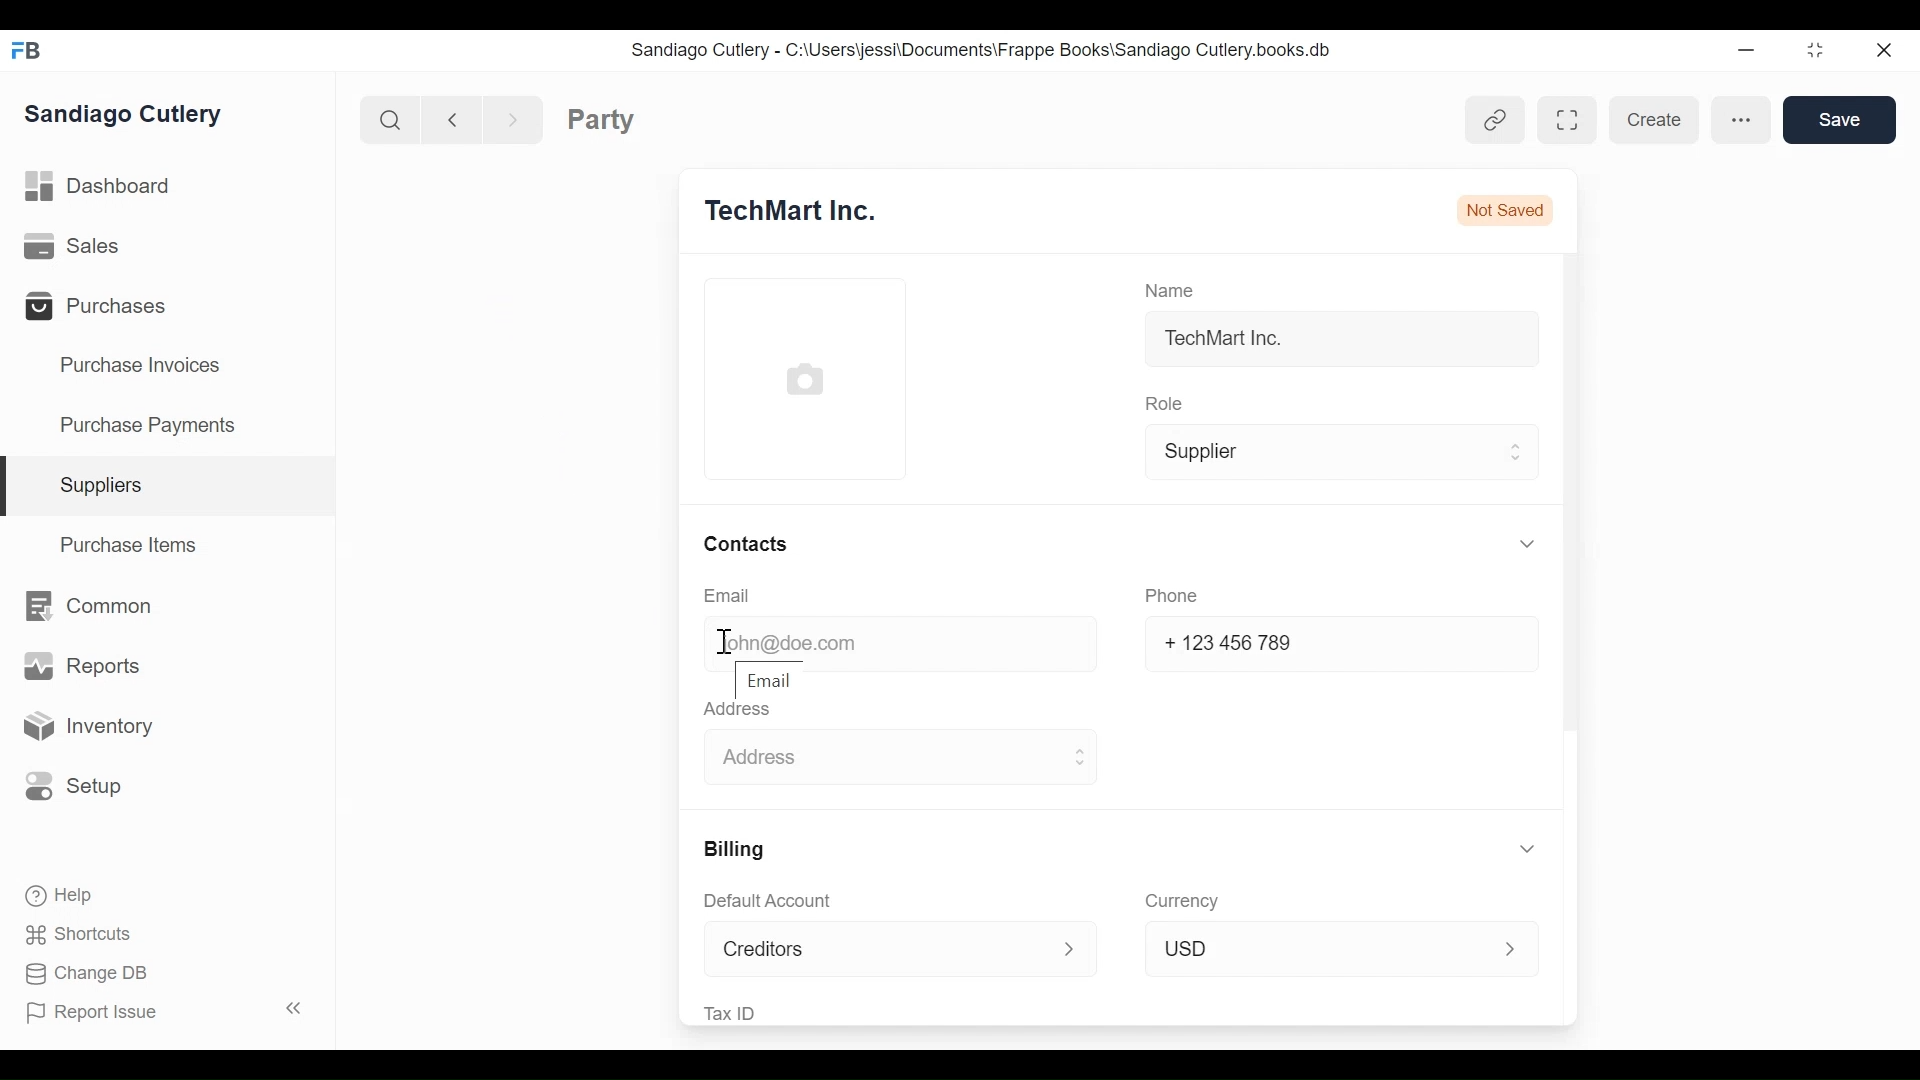 This screenshot has height=1080, width=1920. I want to click on [FP Report Issue, so click(98, 1018).